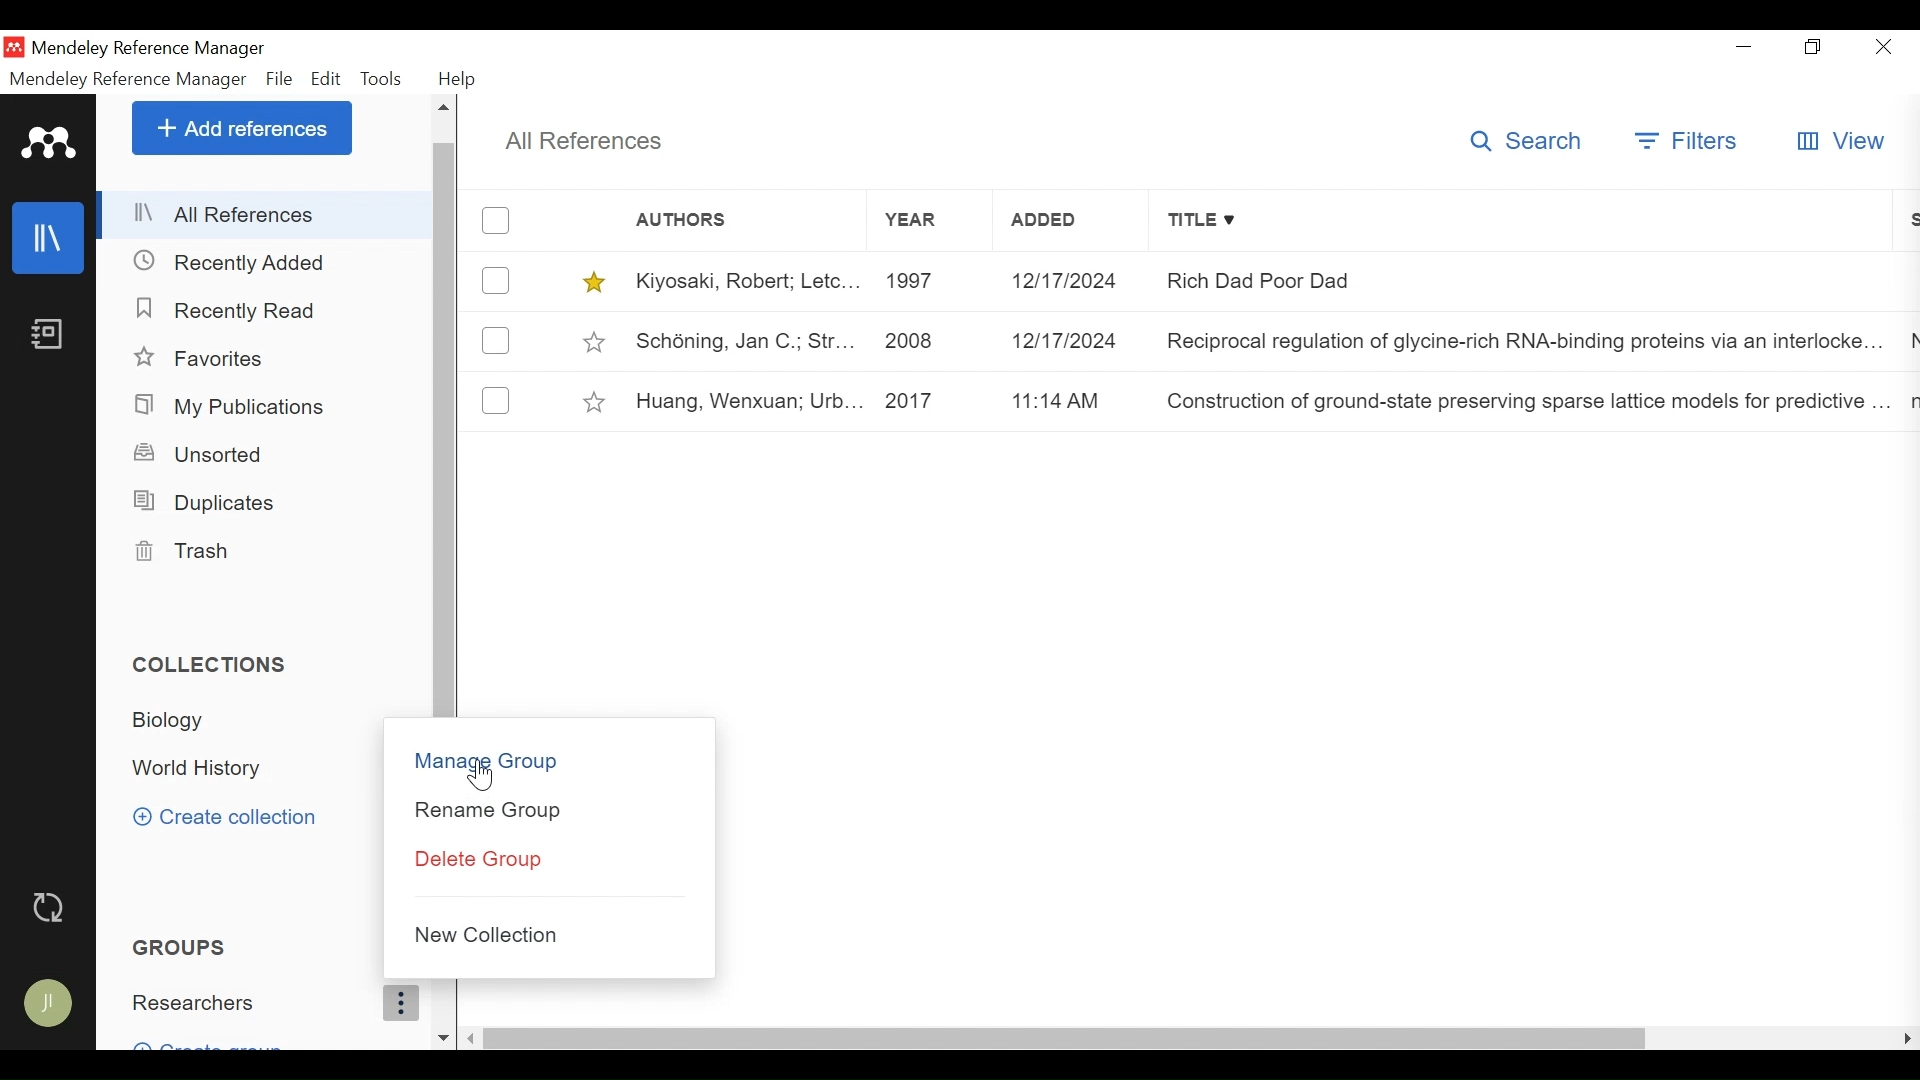 The height and width of the screenshot is (1080, 1920). Describe the element at coordinates (475, 1037) in the screenshot. I see `Scroll Left` at that location.